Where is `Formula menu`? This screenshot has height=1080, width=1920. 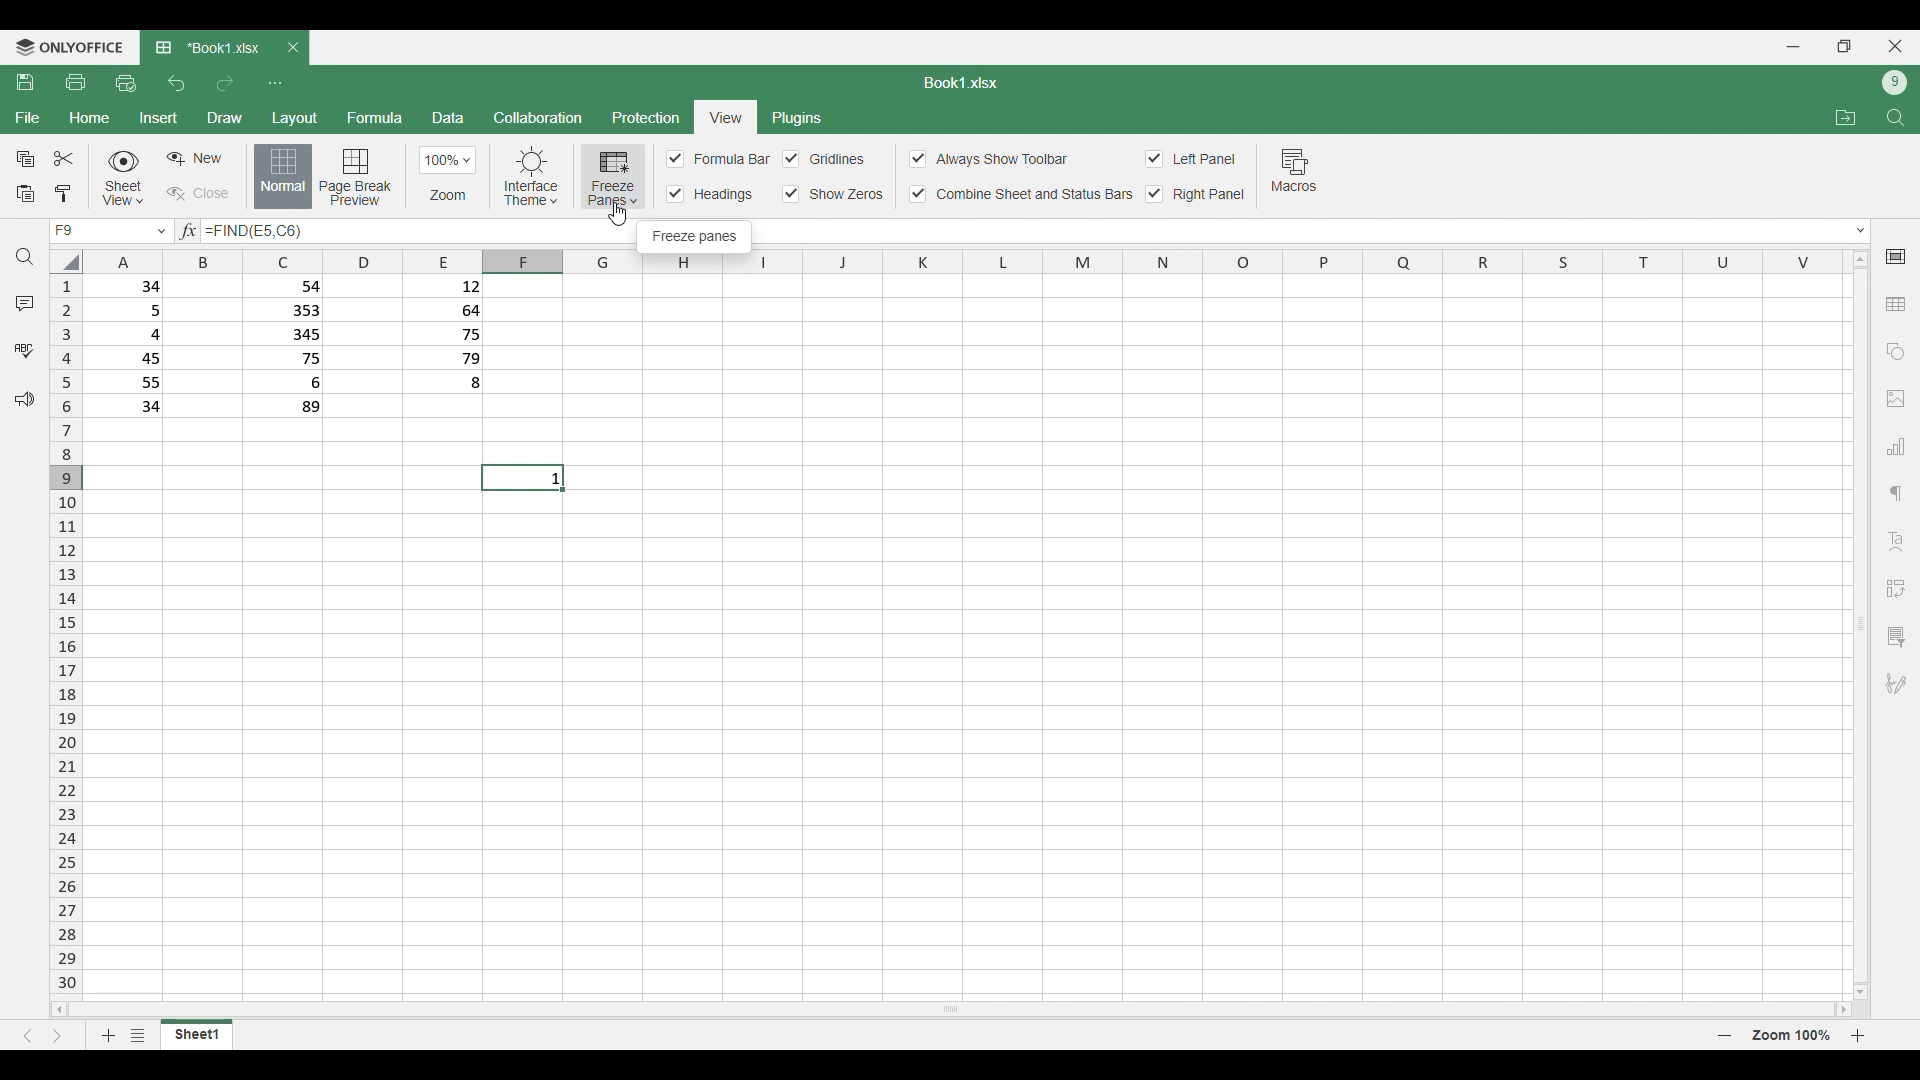
Formula menu is located at coordinates (375, 120).